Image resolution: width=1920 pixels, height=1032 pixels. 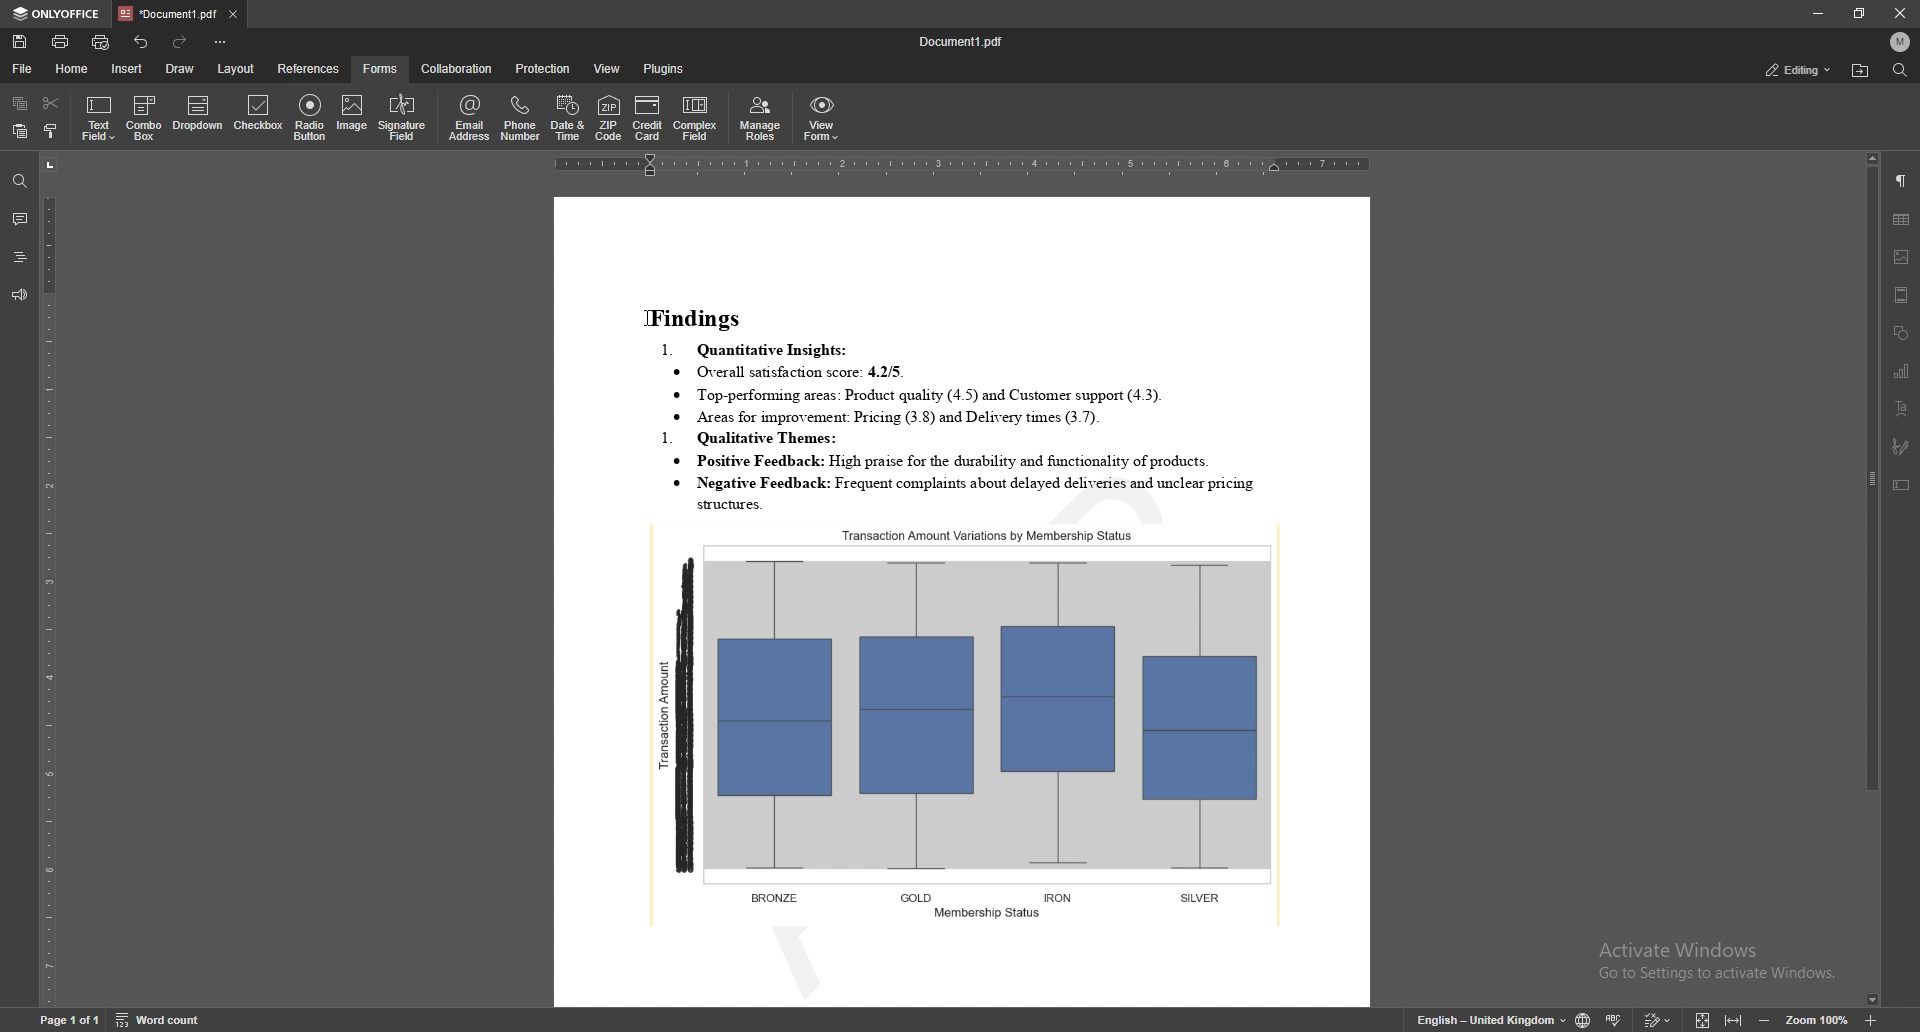 I want to click on protection, so click(x=544, y=69).